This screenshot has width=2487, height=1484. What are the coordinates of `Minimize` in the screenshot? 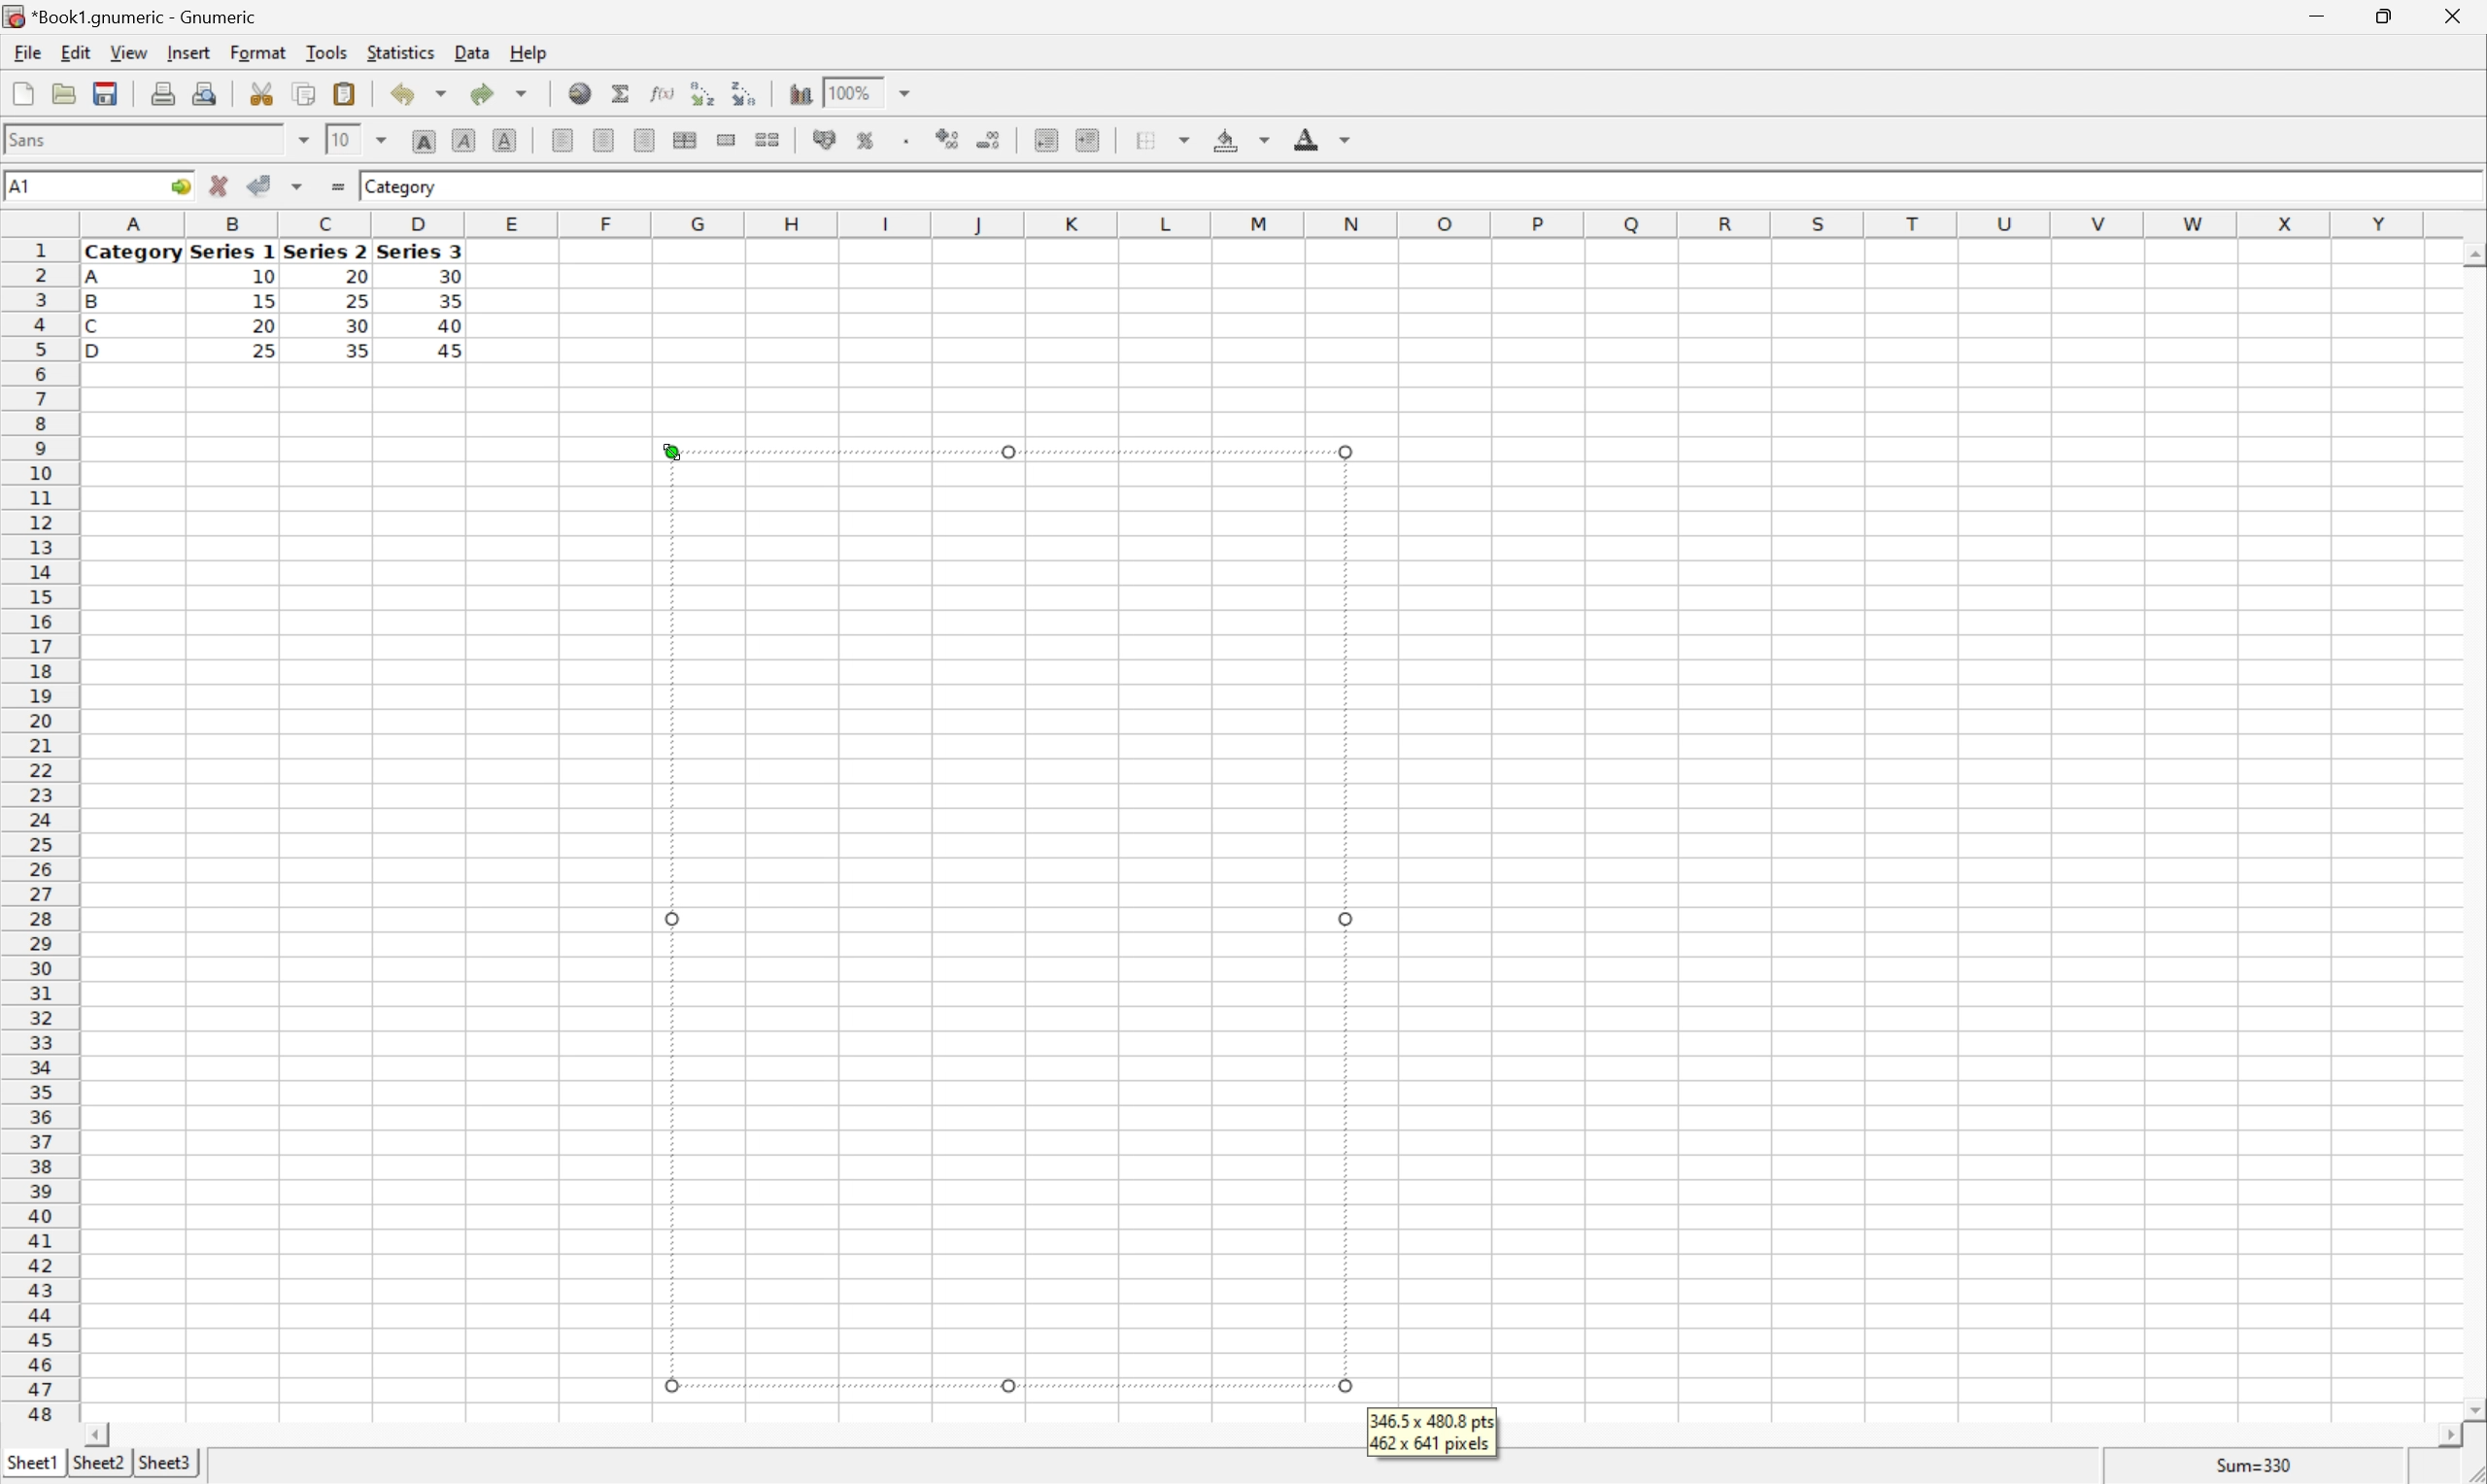 It's located at (2310, 17).